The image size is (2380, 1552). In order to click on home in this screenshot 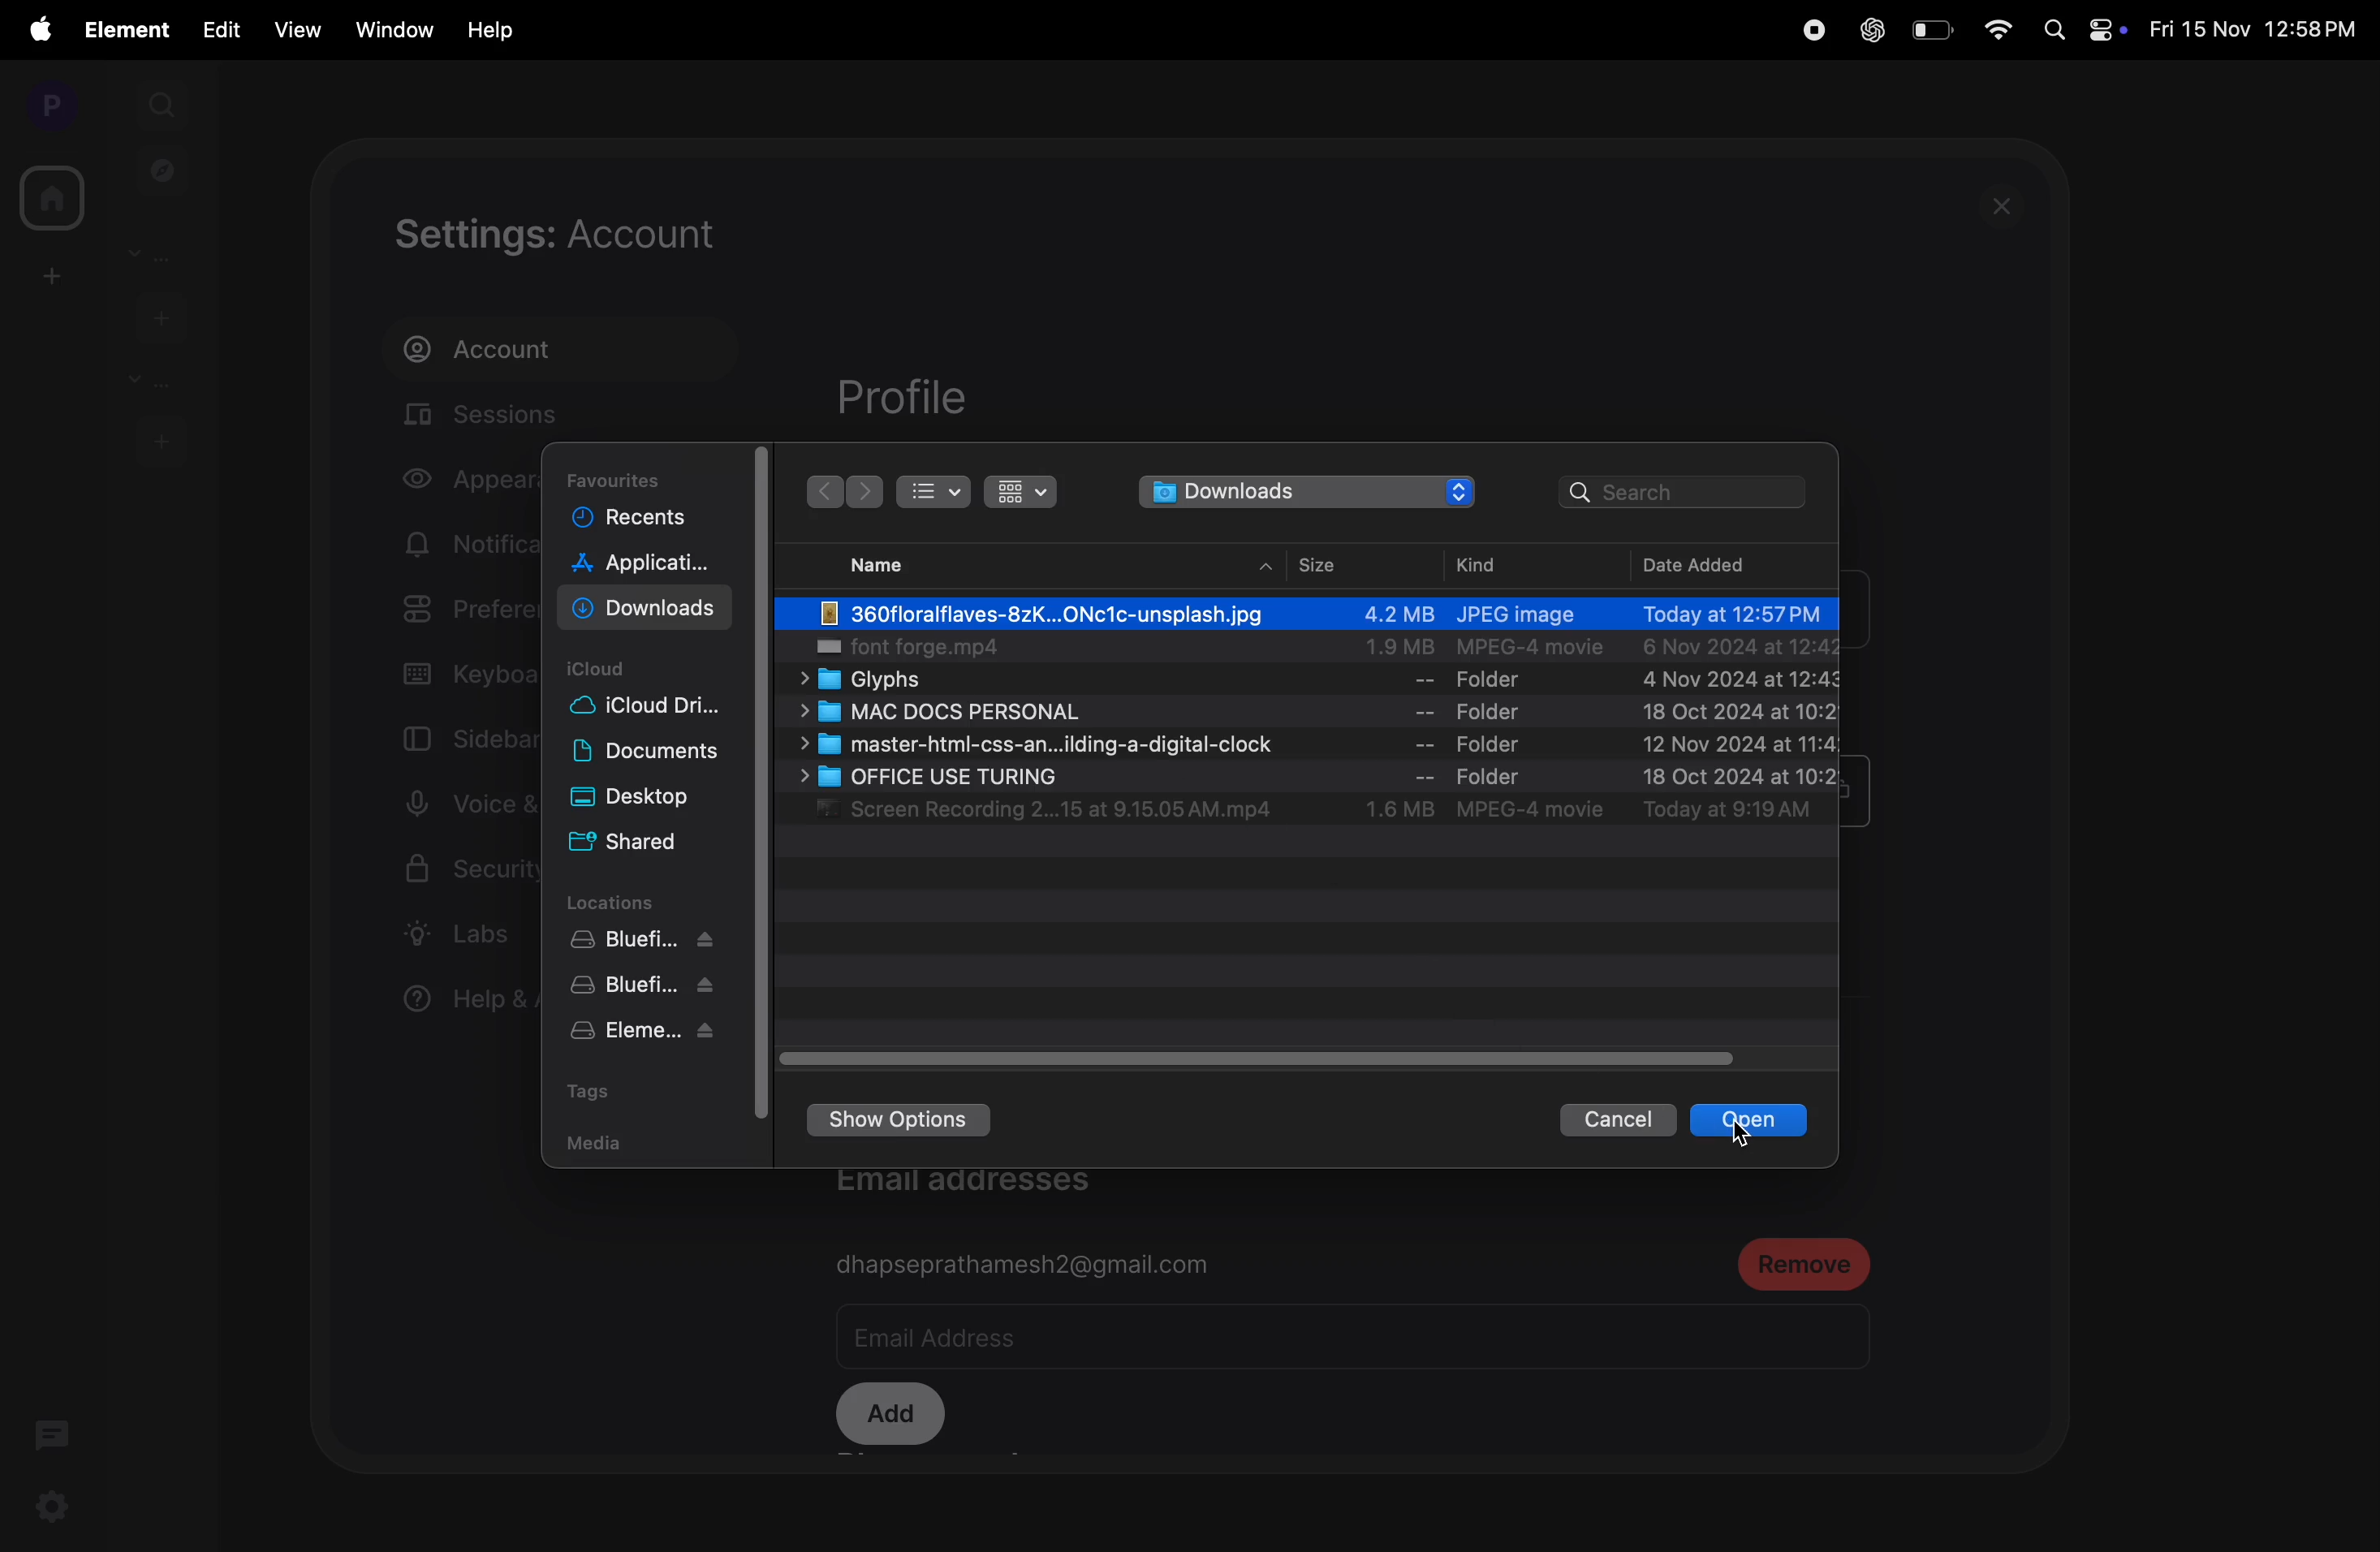, I will do `click(48, 198)`.